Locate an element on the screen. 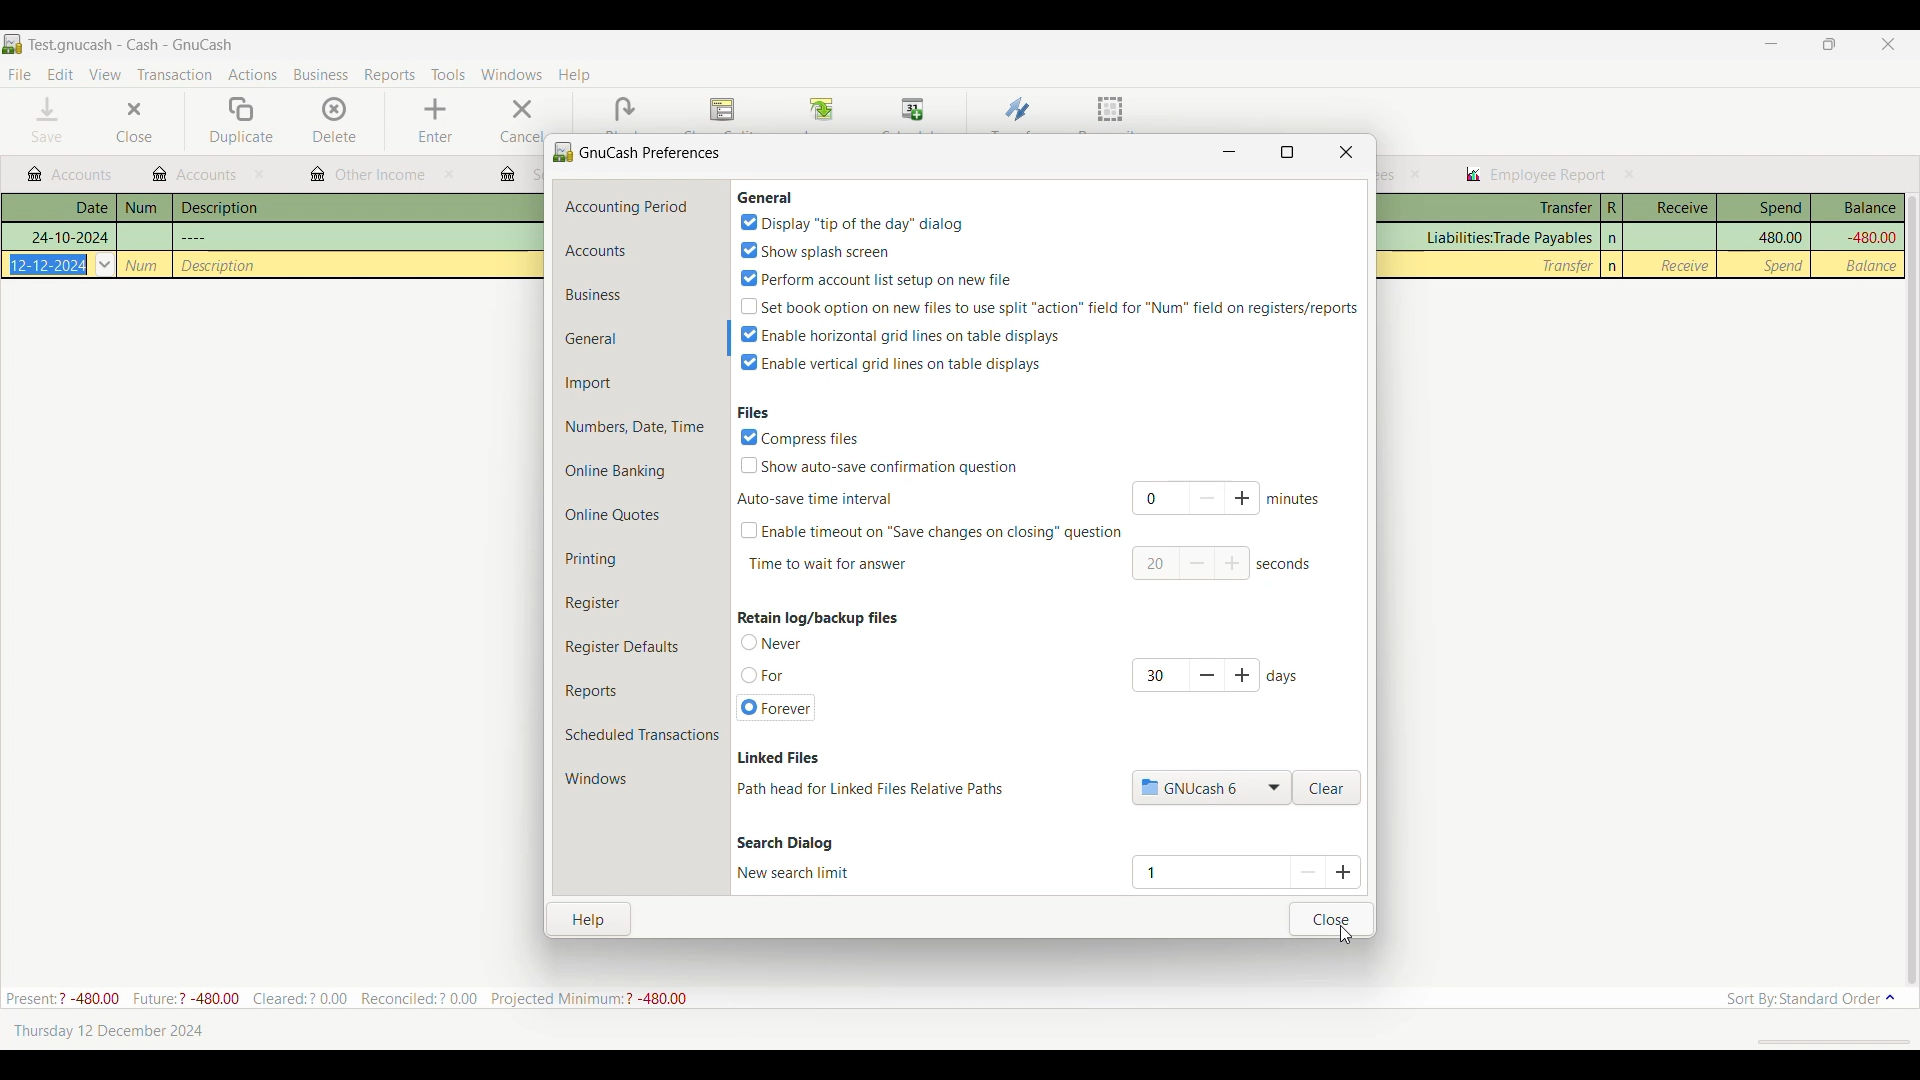 The image size is (1920, 1080). Other budgets and reports is located at coordinates (368, 176).